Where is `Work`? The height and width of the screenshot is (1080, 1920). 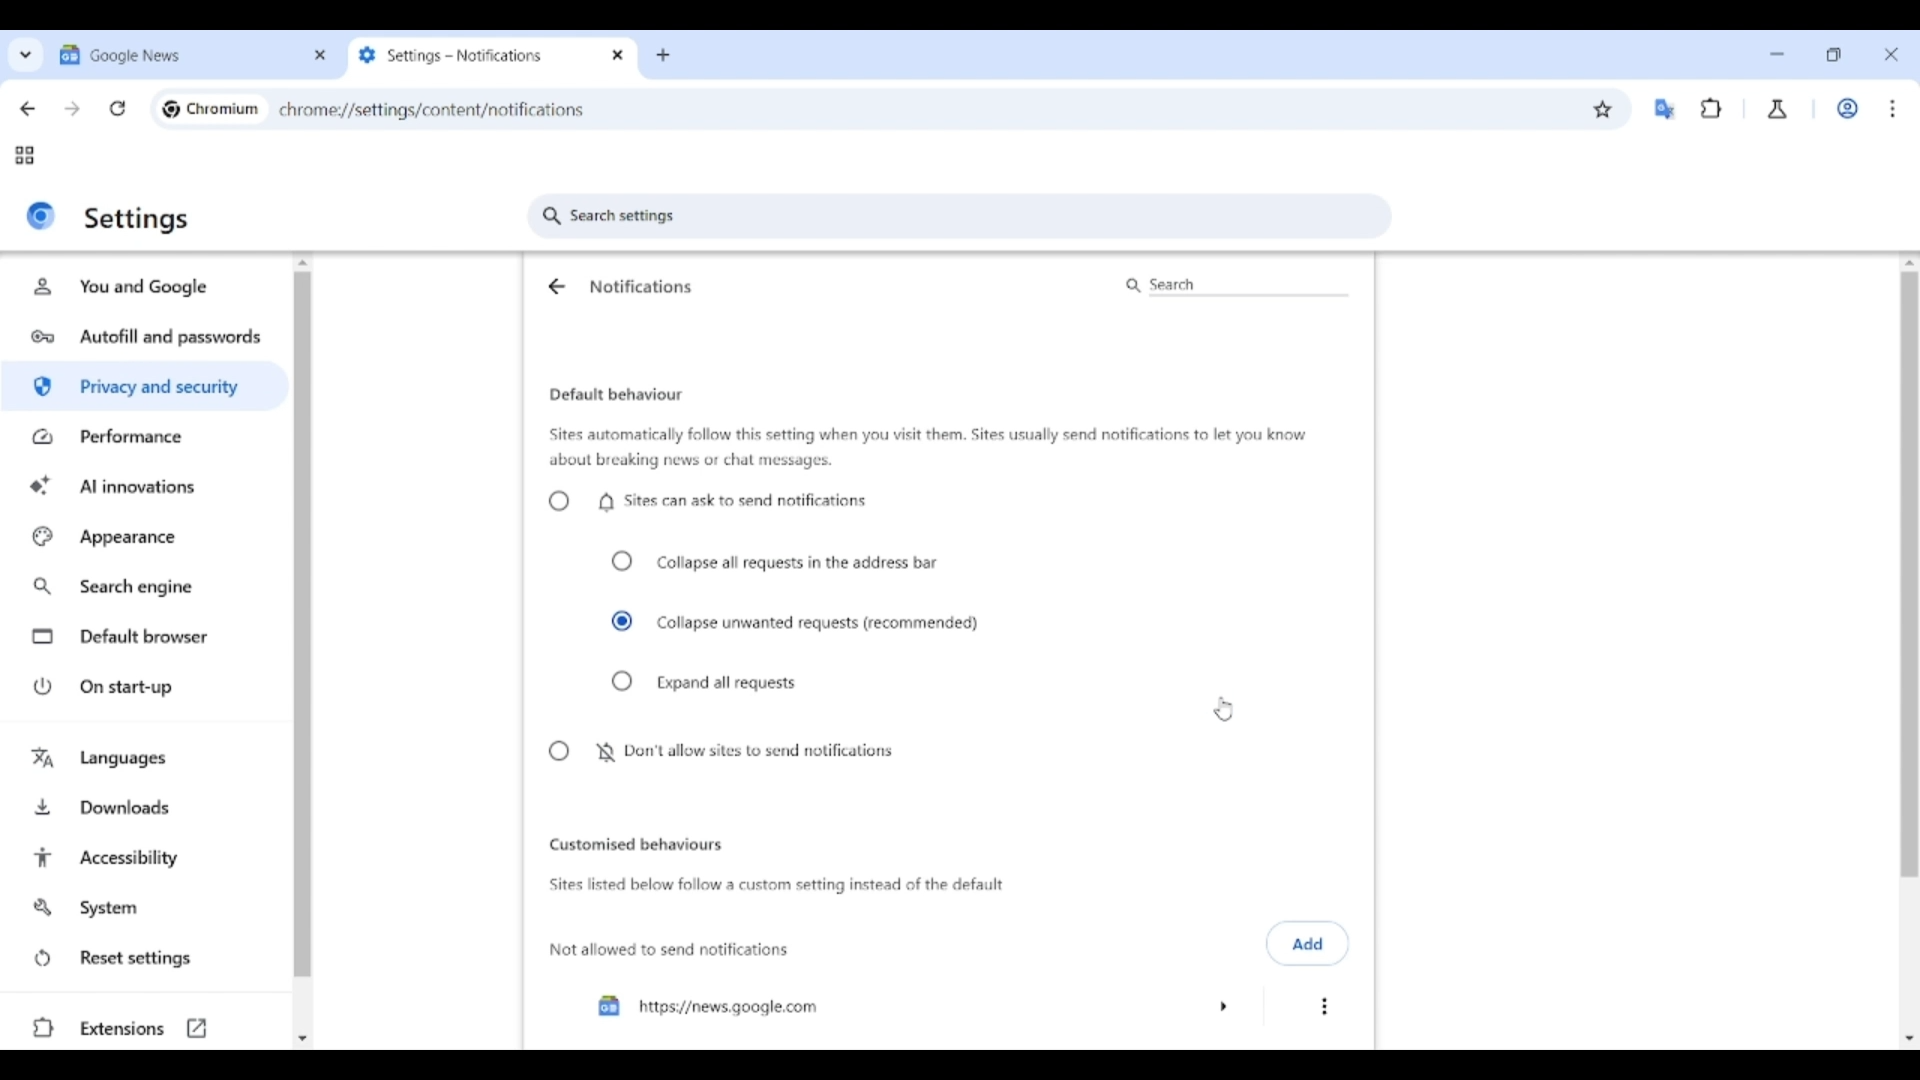 Work is located at coordinates (1847, 108).